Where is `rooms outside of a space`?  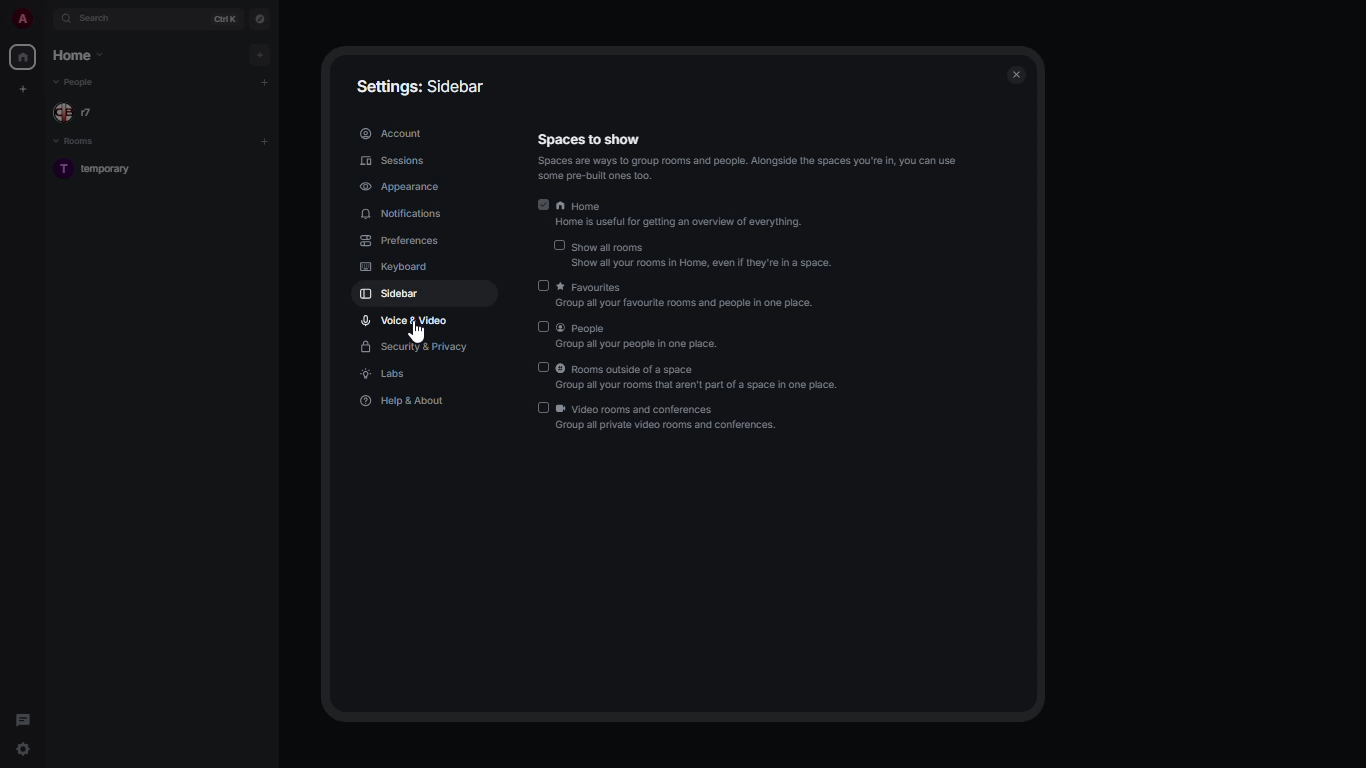
rooms outside of a space is located at coordinates (696, 378).